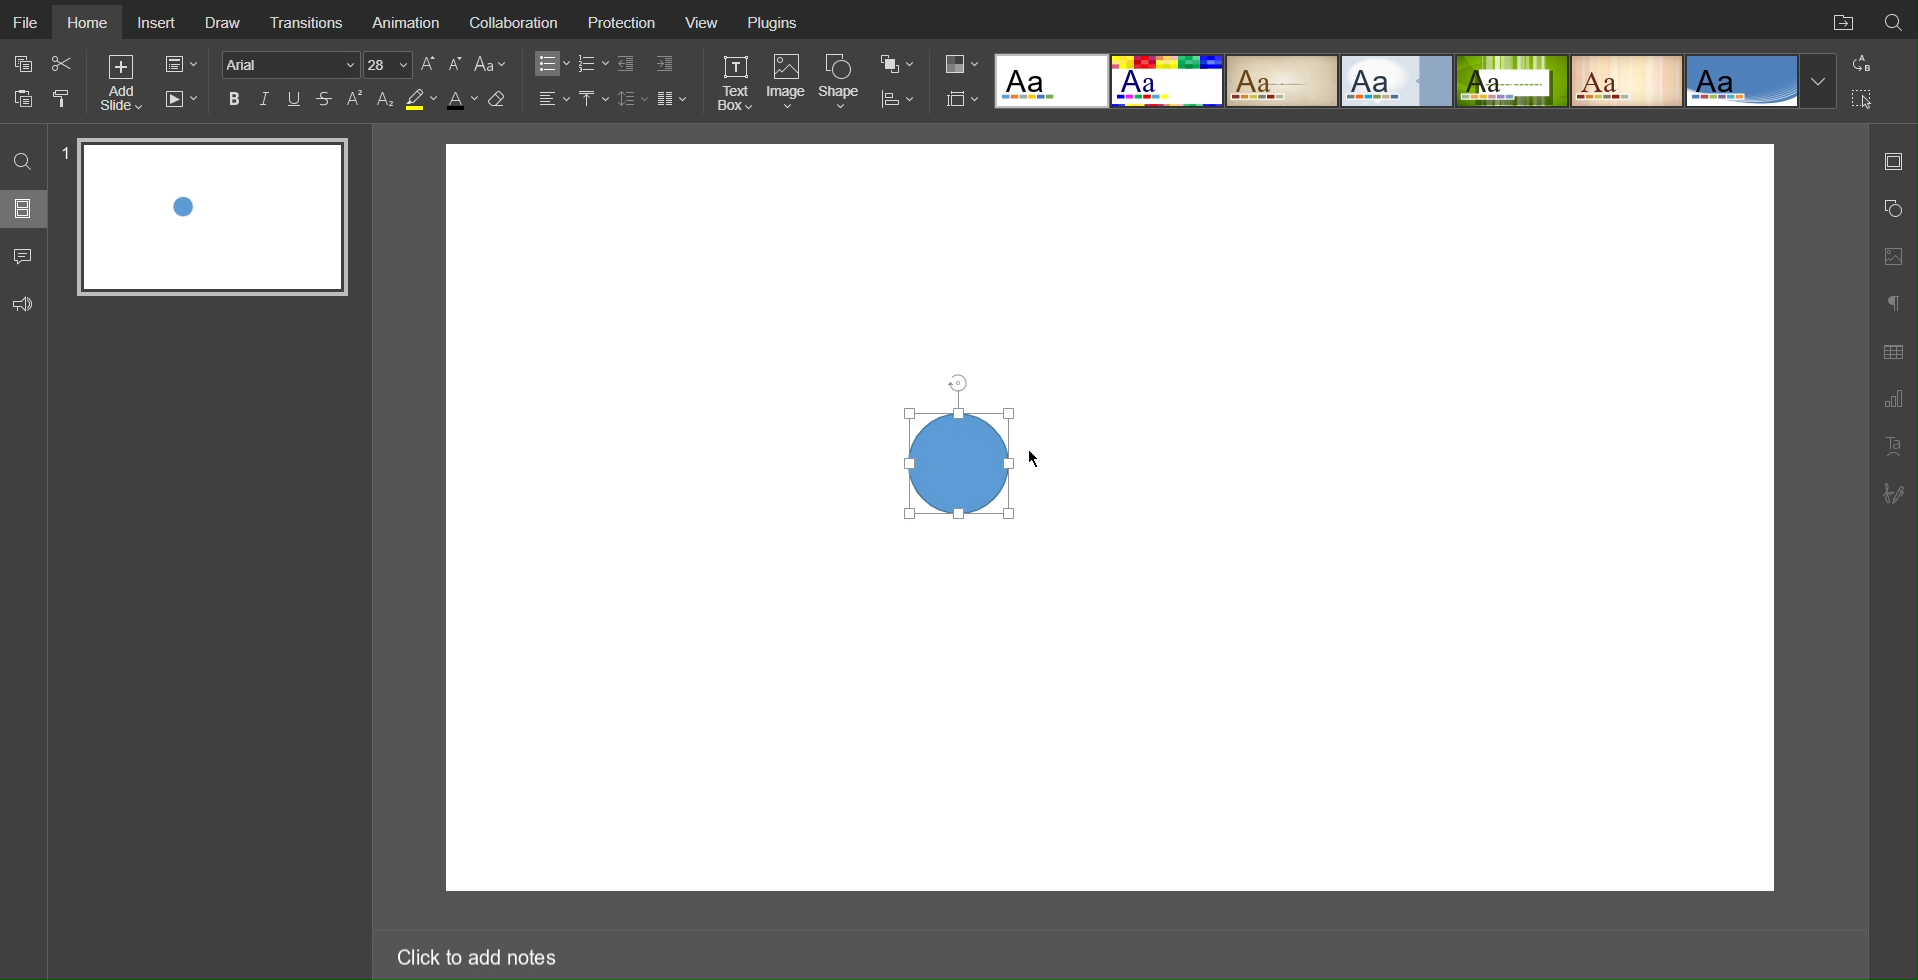 The height and width of the screenshot is (980, 1918). What do you see at coordinates (386, 99) in the screenshot?
I see `Subscript` at bounding box center [386, 99].